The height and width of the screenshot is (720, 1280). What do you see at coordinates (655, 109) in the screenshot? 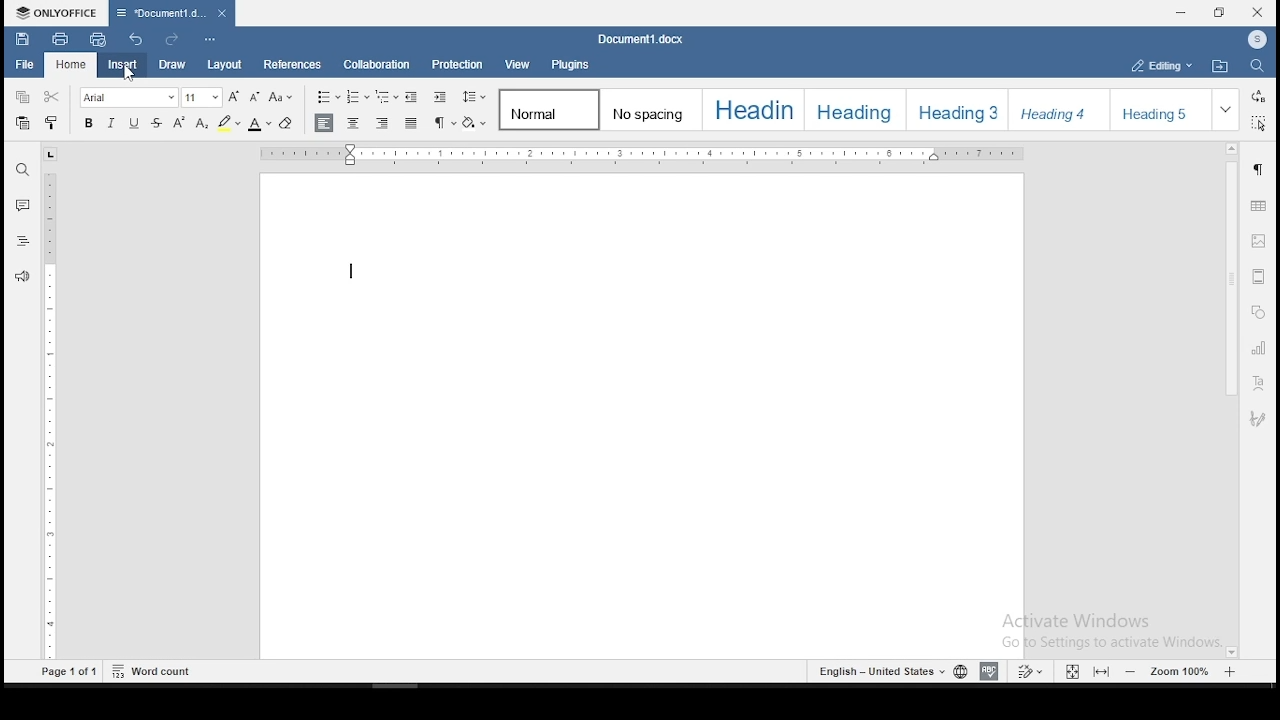
I see `heading option` at bounding box center [655, 109].